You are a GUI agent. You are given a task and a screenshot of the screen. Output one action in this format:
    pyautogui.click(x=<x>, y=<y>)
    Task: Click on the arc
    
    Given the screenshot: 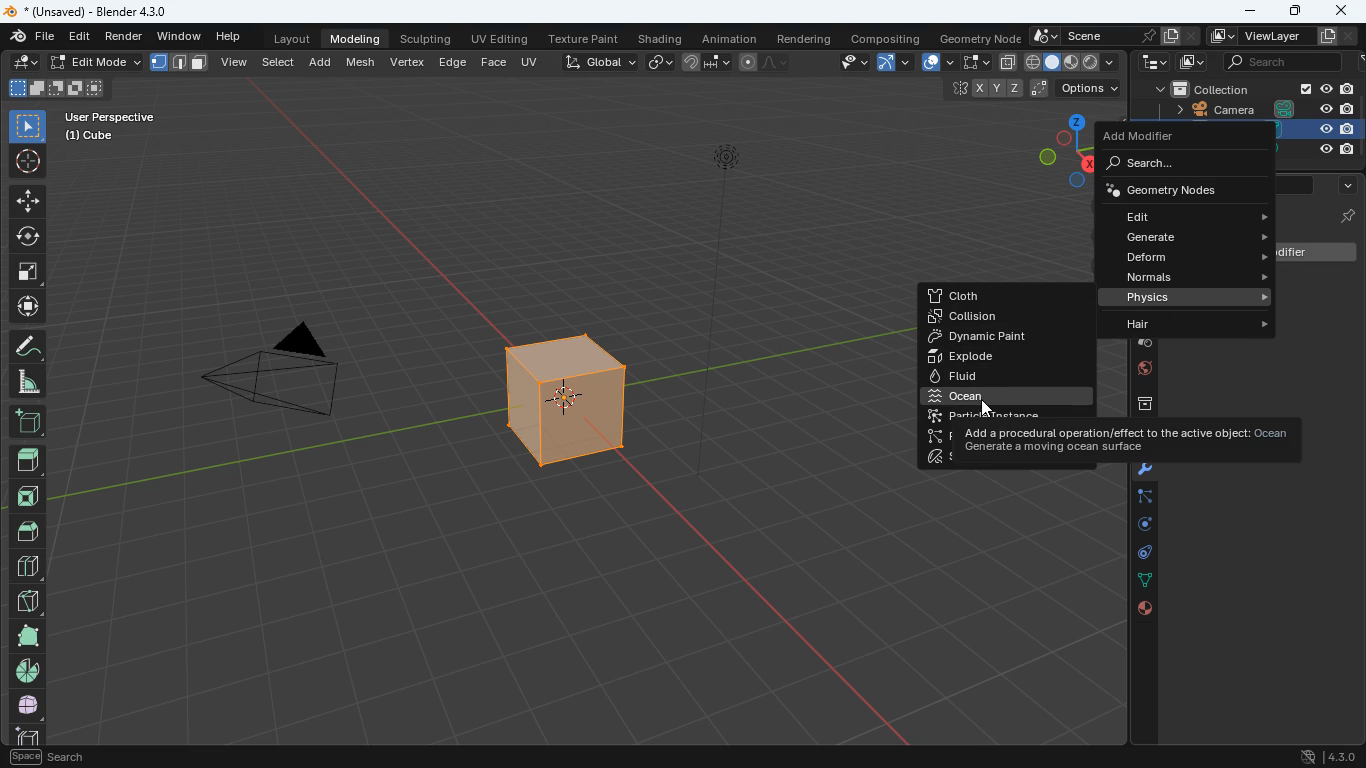 What is the action you would take?
    pyautogui.click(x=892, y=64)
    